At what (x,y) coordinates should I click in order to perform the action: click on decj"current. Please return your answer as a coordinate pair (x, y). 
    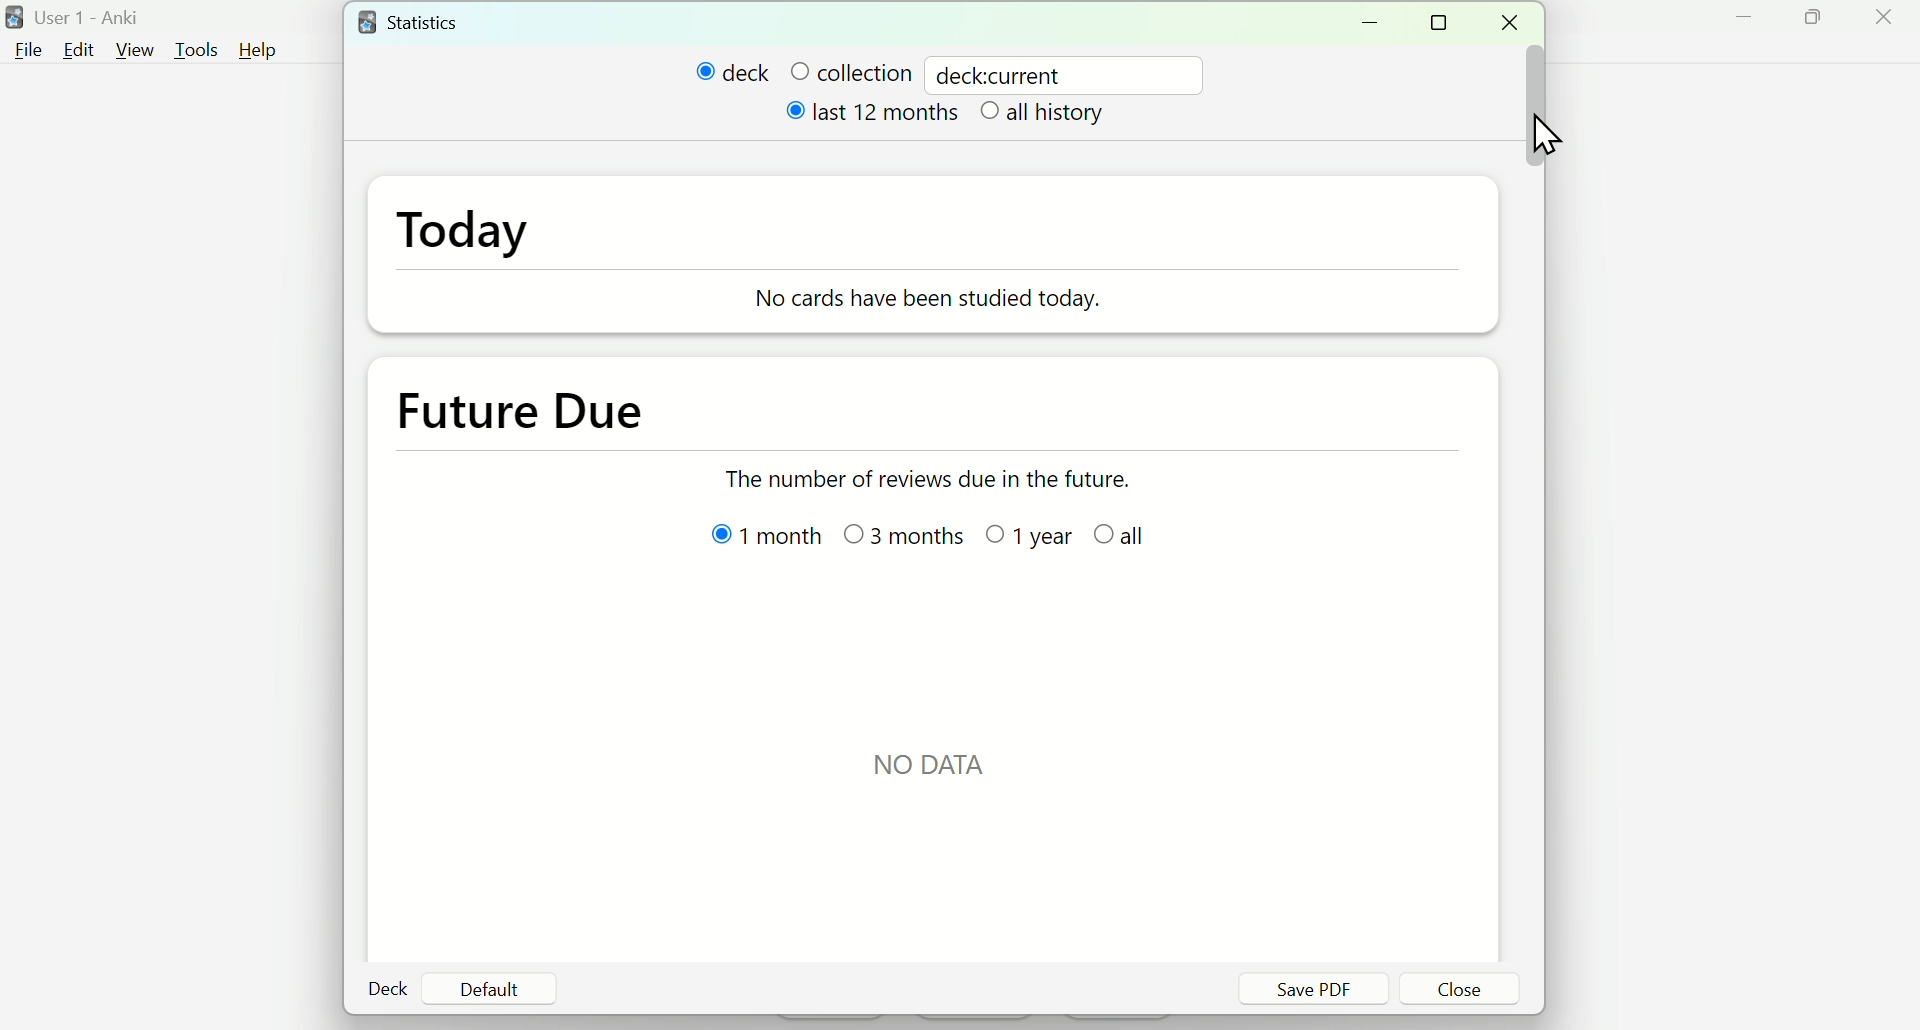
    Looking at the image, I should click on (1008, 73).